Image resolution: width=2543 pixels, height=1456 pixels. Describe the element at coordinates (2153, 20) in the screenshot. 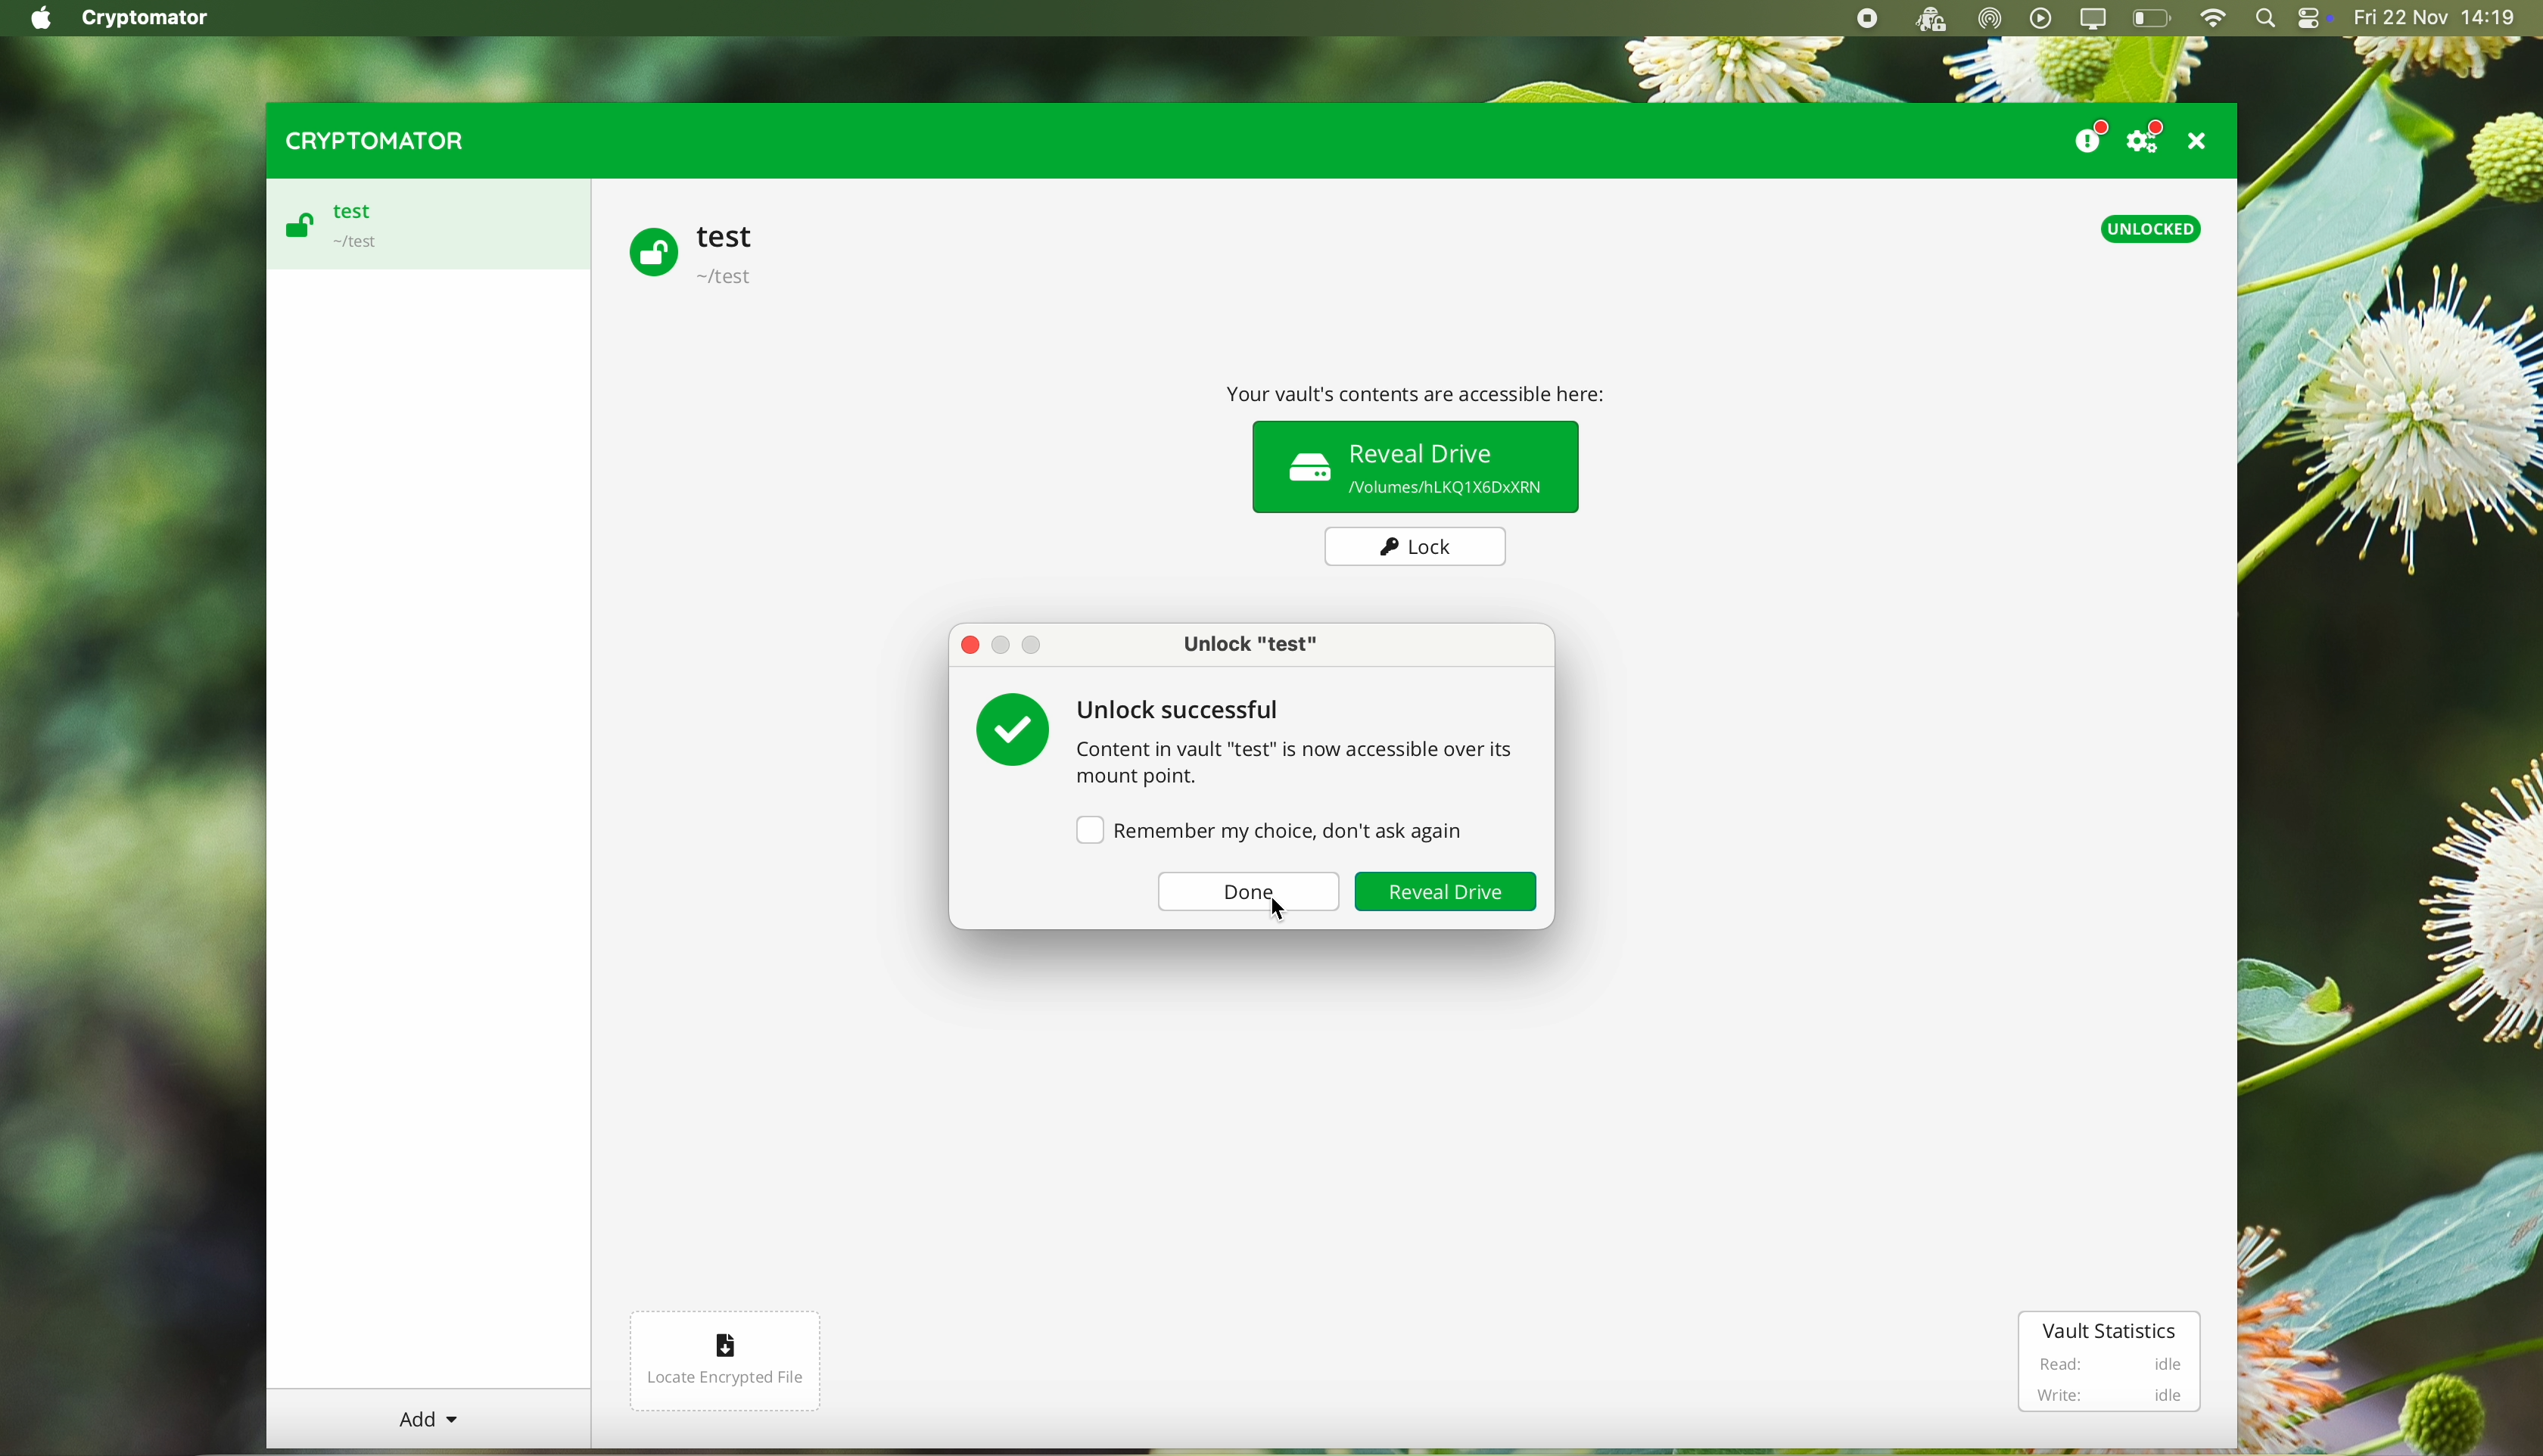

I see `battery` at that location.